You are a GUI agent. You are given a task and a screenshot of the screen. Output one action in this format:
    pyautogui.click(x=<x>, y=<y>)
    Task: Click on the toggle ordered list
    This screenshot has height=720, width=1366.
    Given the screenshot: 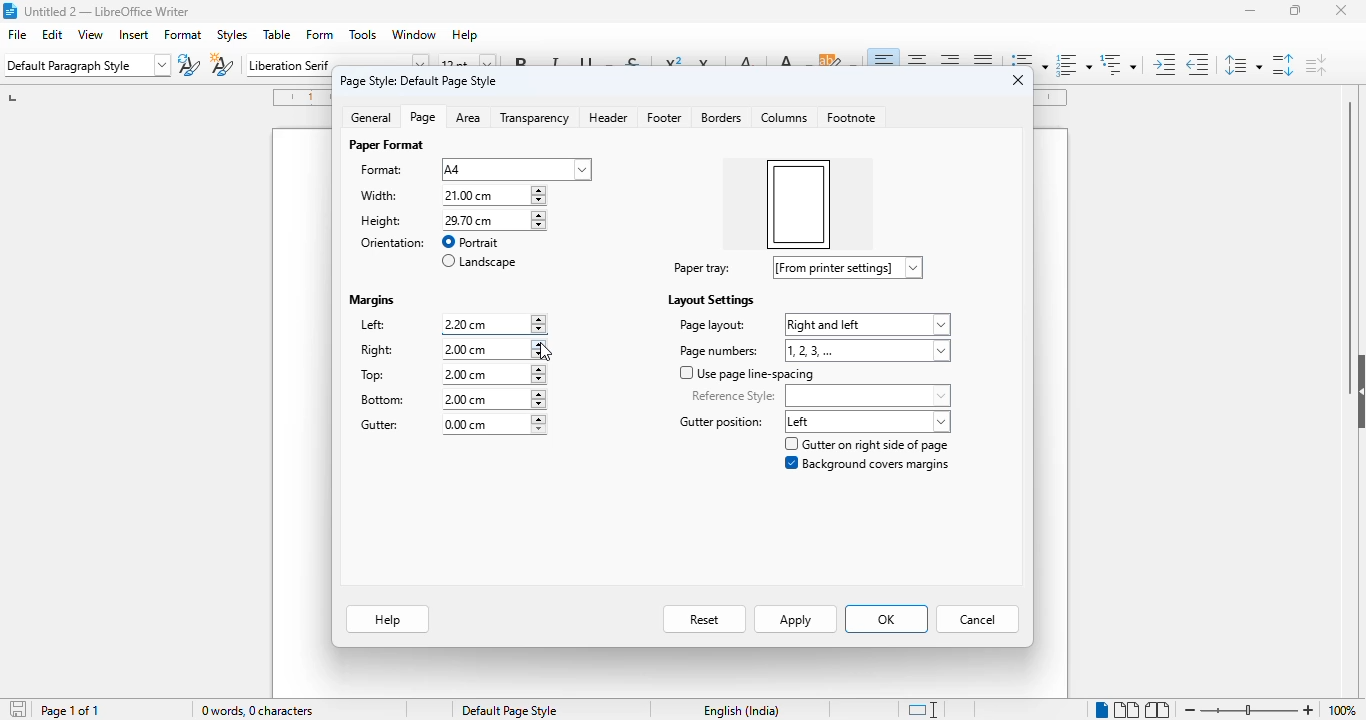 What is the action you would take?
    pyautogui.click(x=1074, y=64)
    